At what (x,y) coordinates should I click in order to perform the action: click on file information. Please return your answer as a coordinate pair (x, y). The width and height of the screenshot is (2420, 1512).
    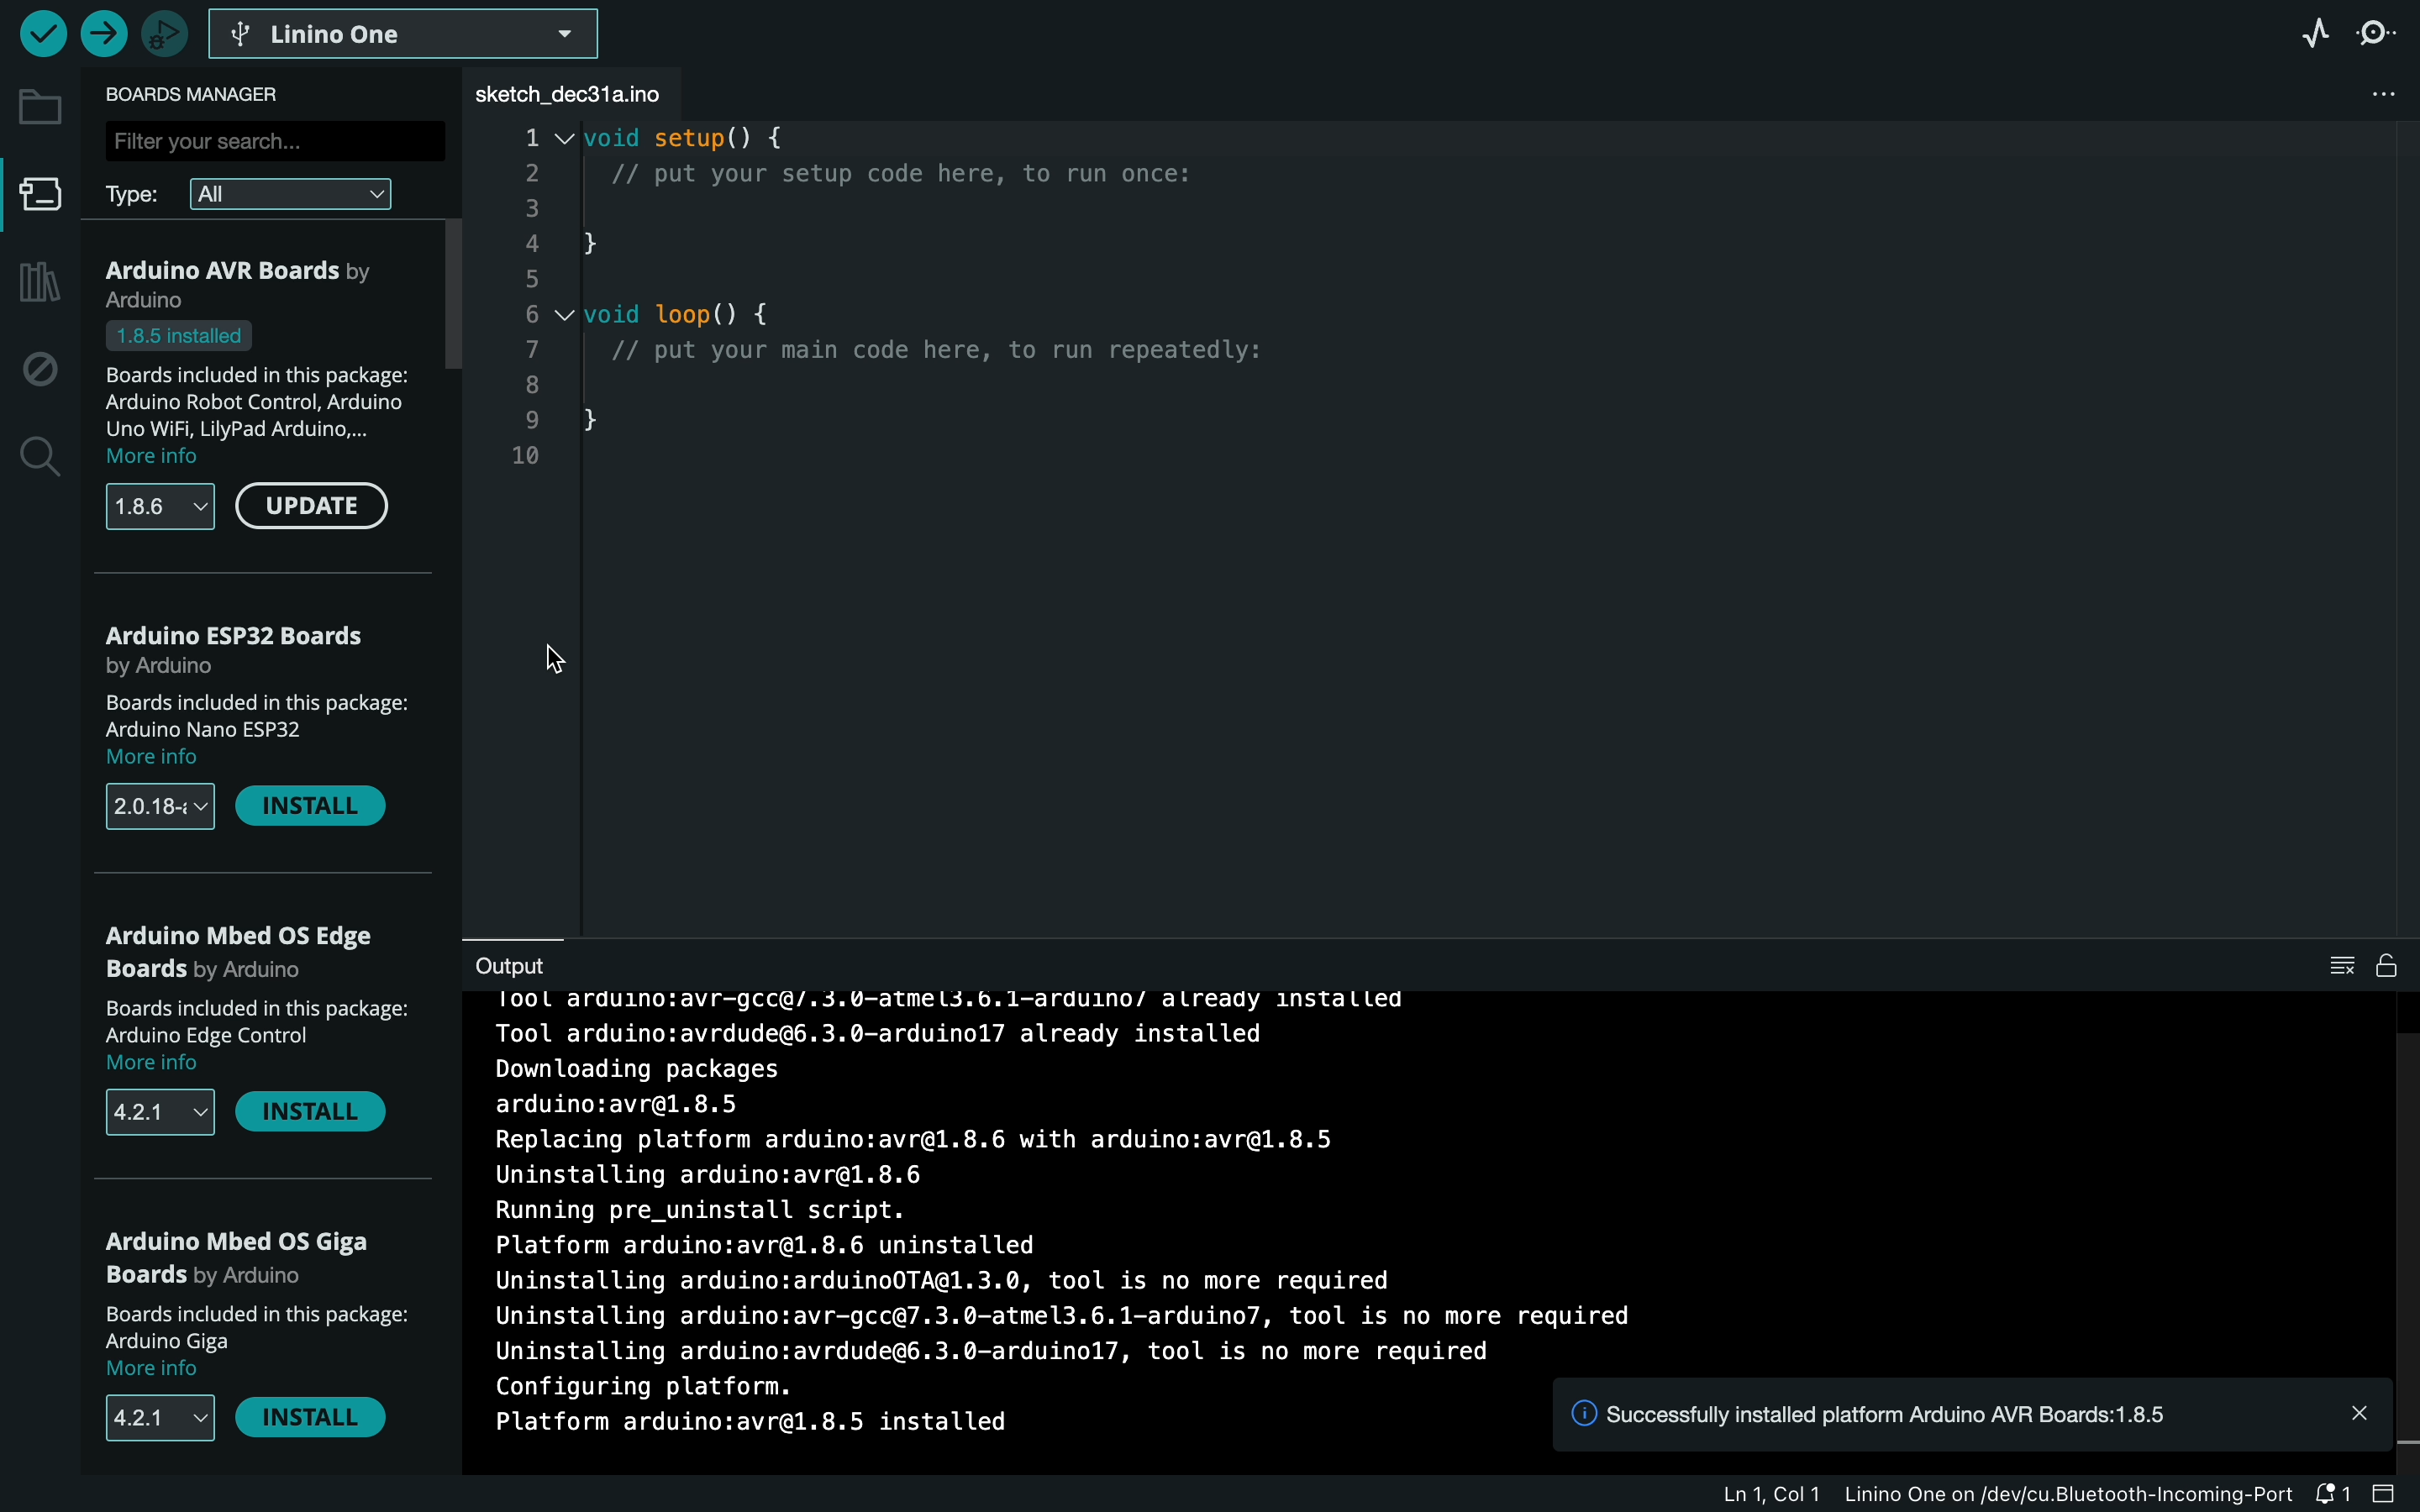
    Looking at the image, I should click on (2033, 1493).